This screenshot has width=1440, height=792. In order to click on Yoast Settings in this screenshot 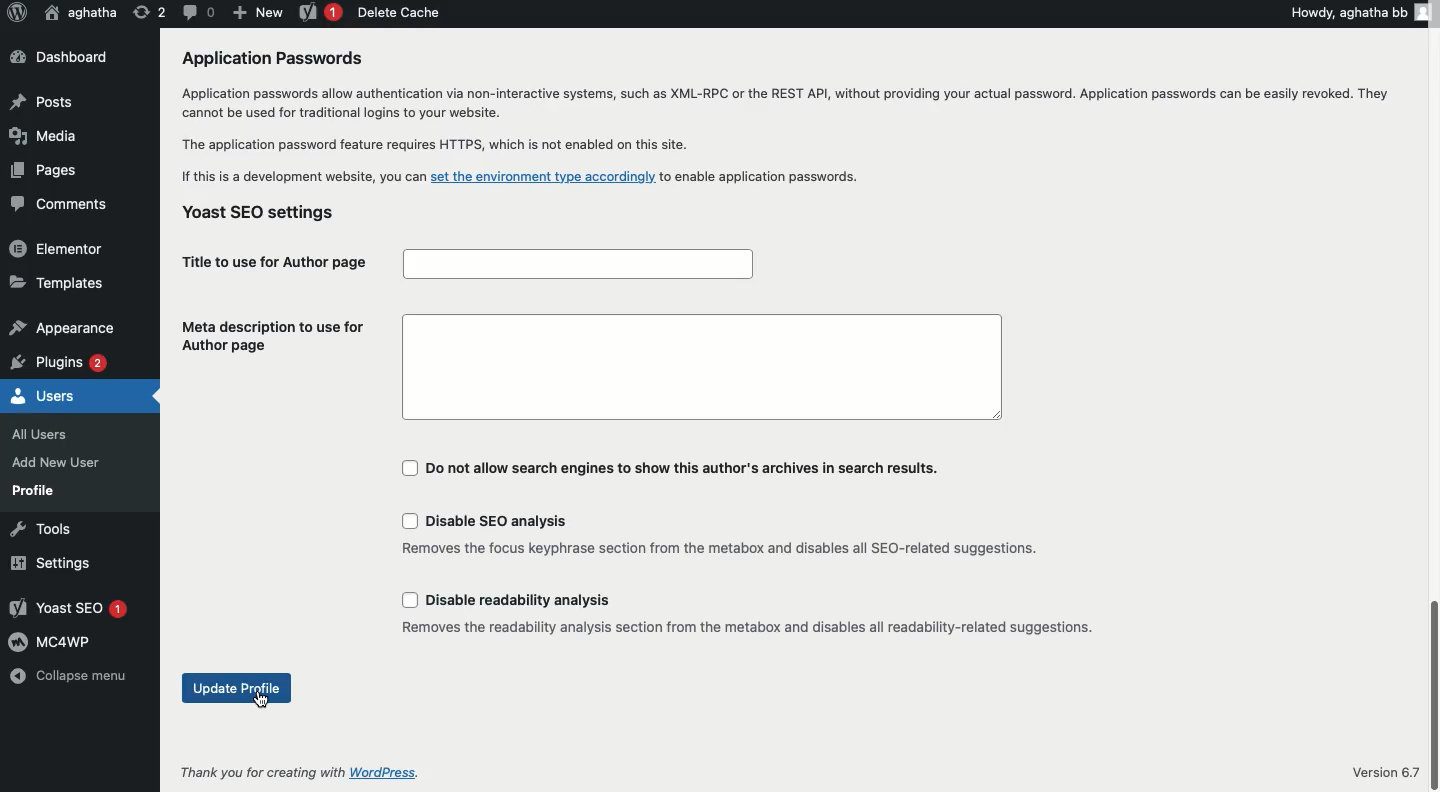, I will do `click(738, 553)`.